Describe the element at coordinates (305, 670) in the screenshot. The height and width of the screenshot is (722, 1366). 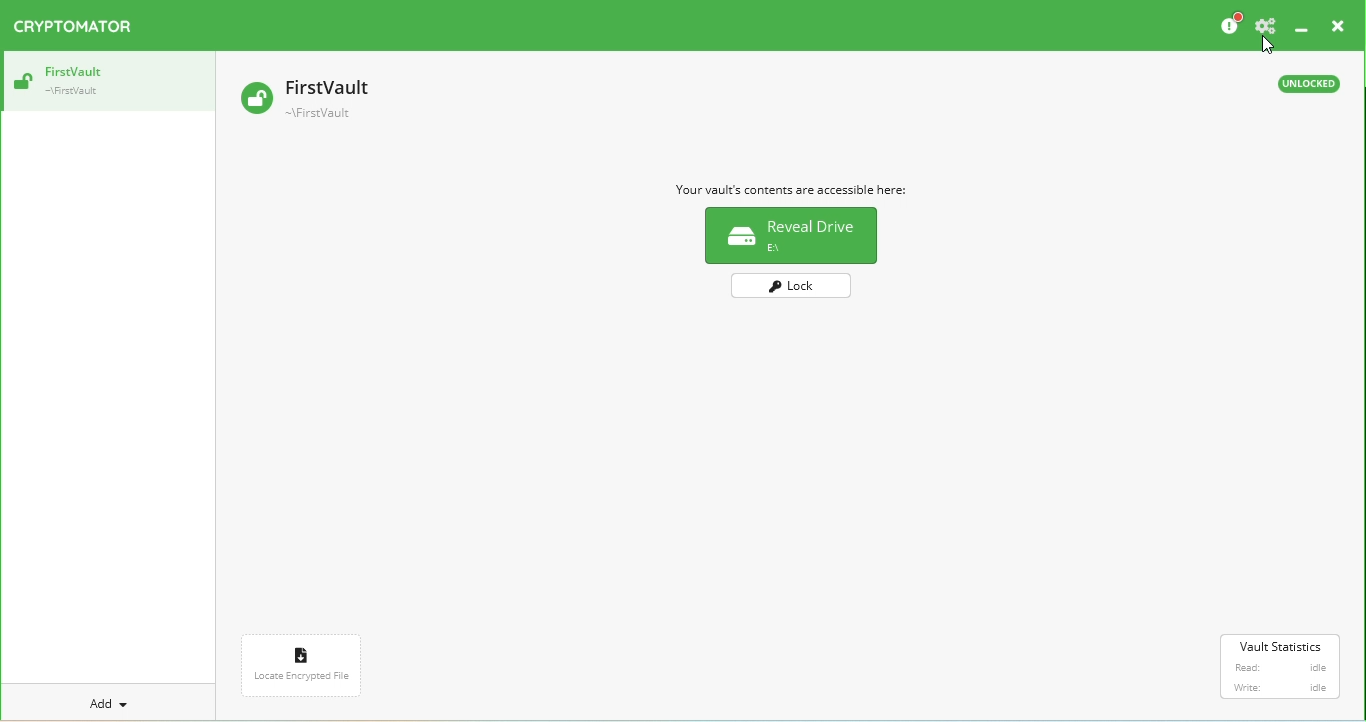
I see `Locate encrypted file` at that location.